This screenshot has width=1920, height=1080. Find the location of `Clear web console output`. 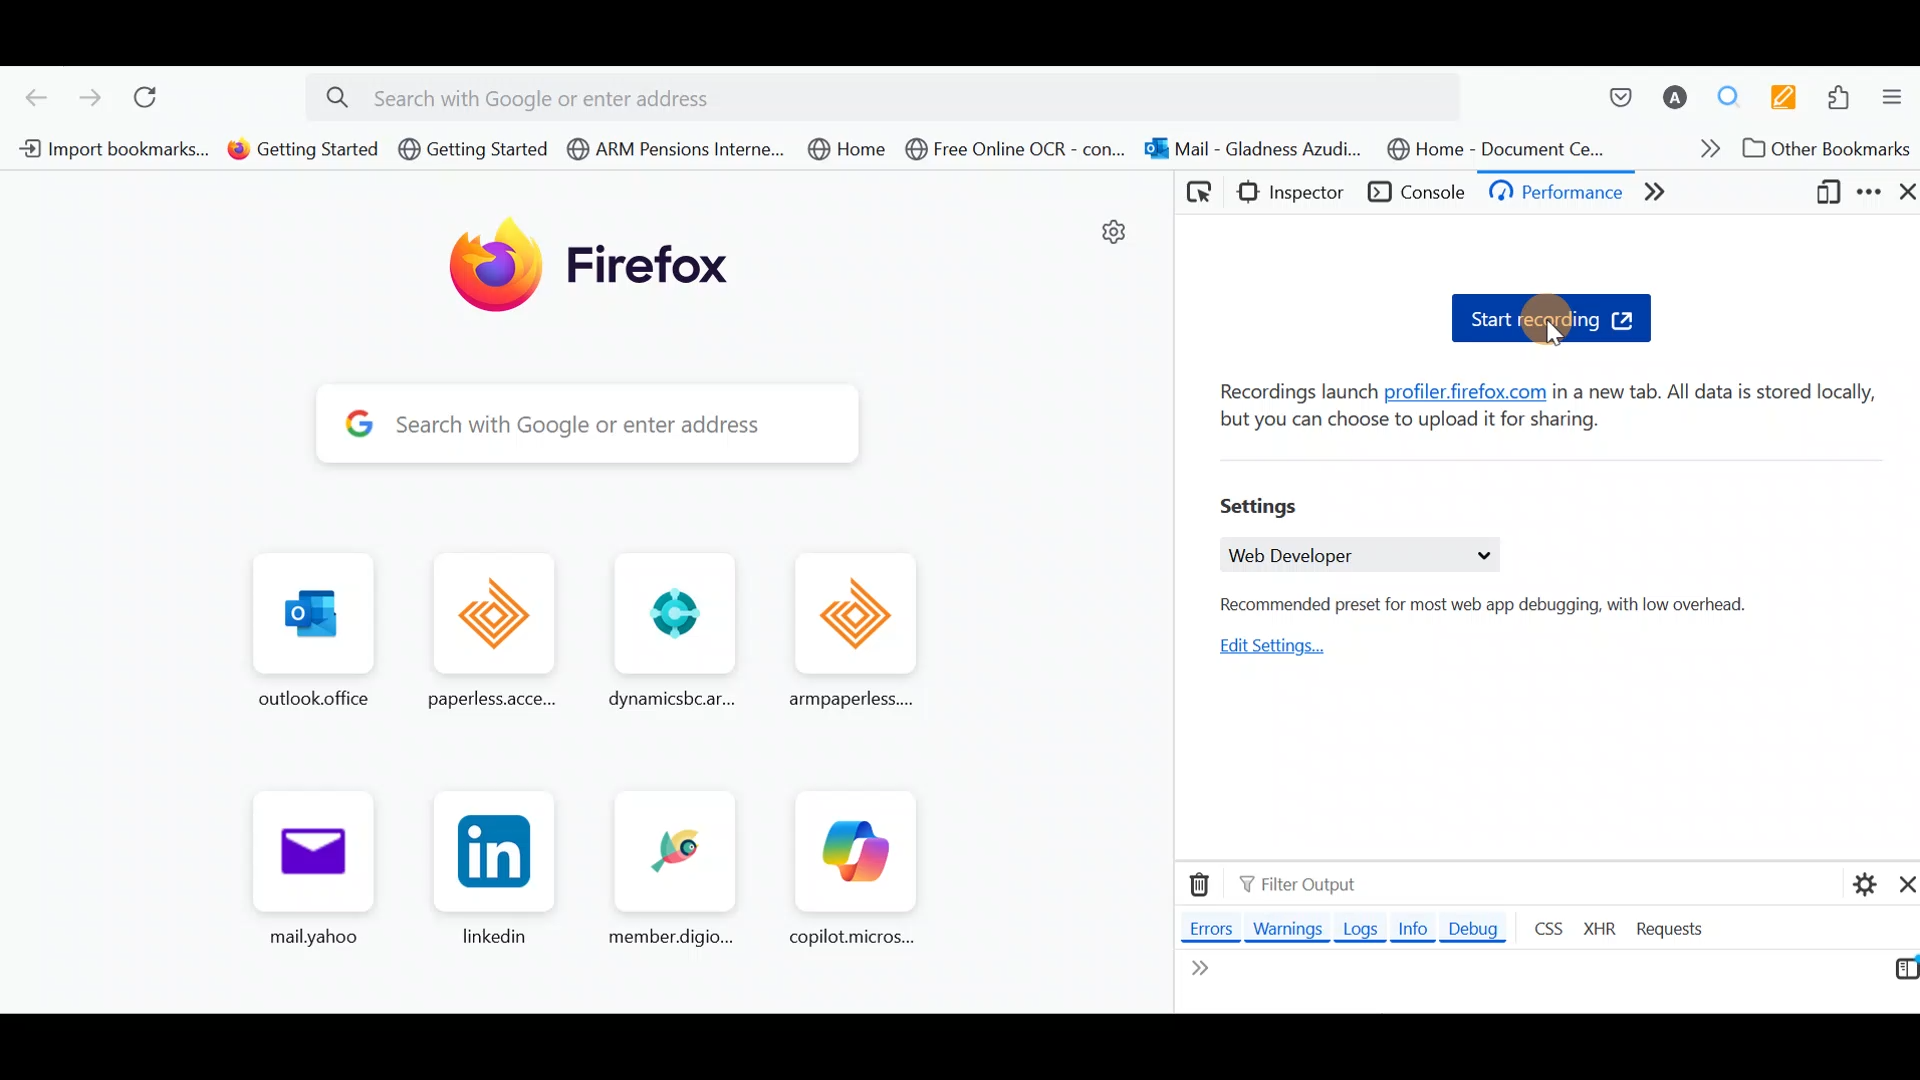

Clear web console output is located at coordinates (1203, 886).